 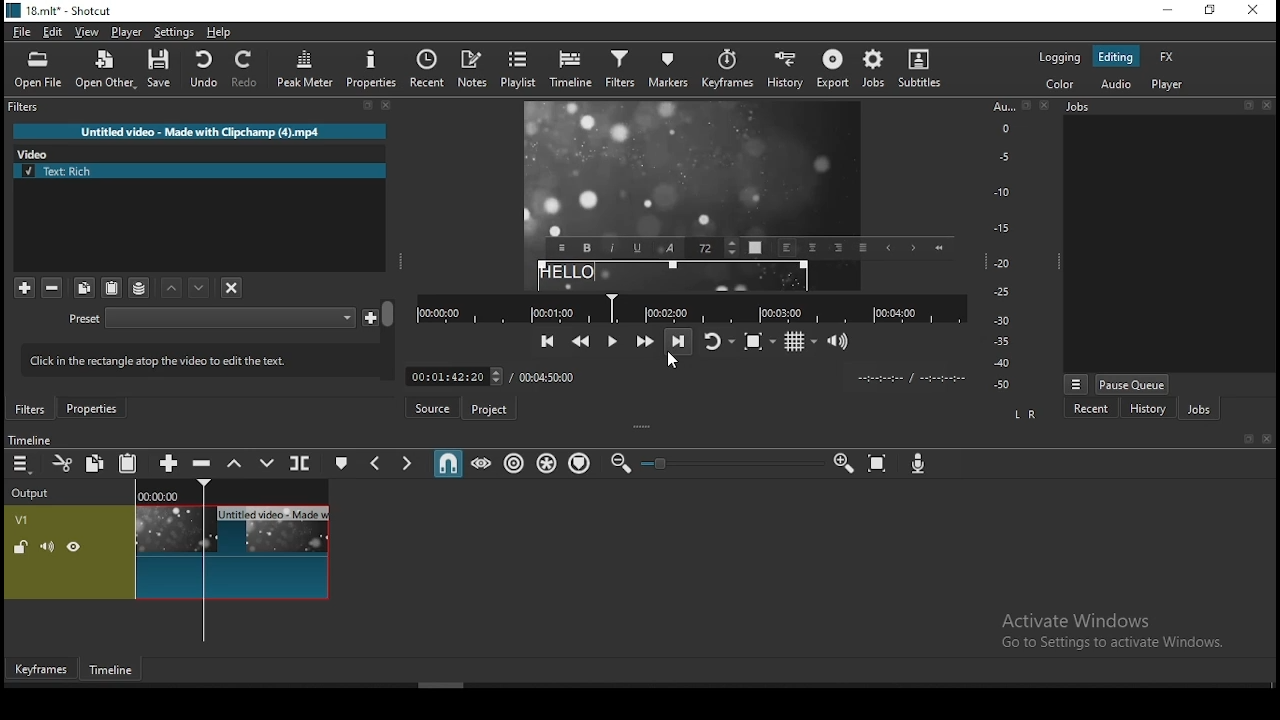 What do you see at coordinates (1266, 439) in the screenshot?
I see `Close` at bounding box center [1266, 439].